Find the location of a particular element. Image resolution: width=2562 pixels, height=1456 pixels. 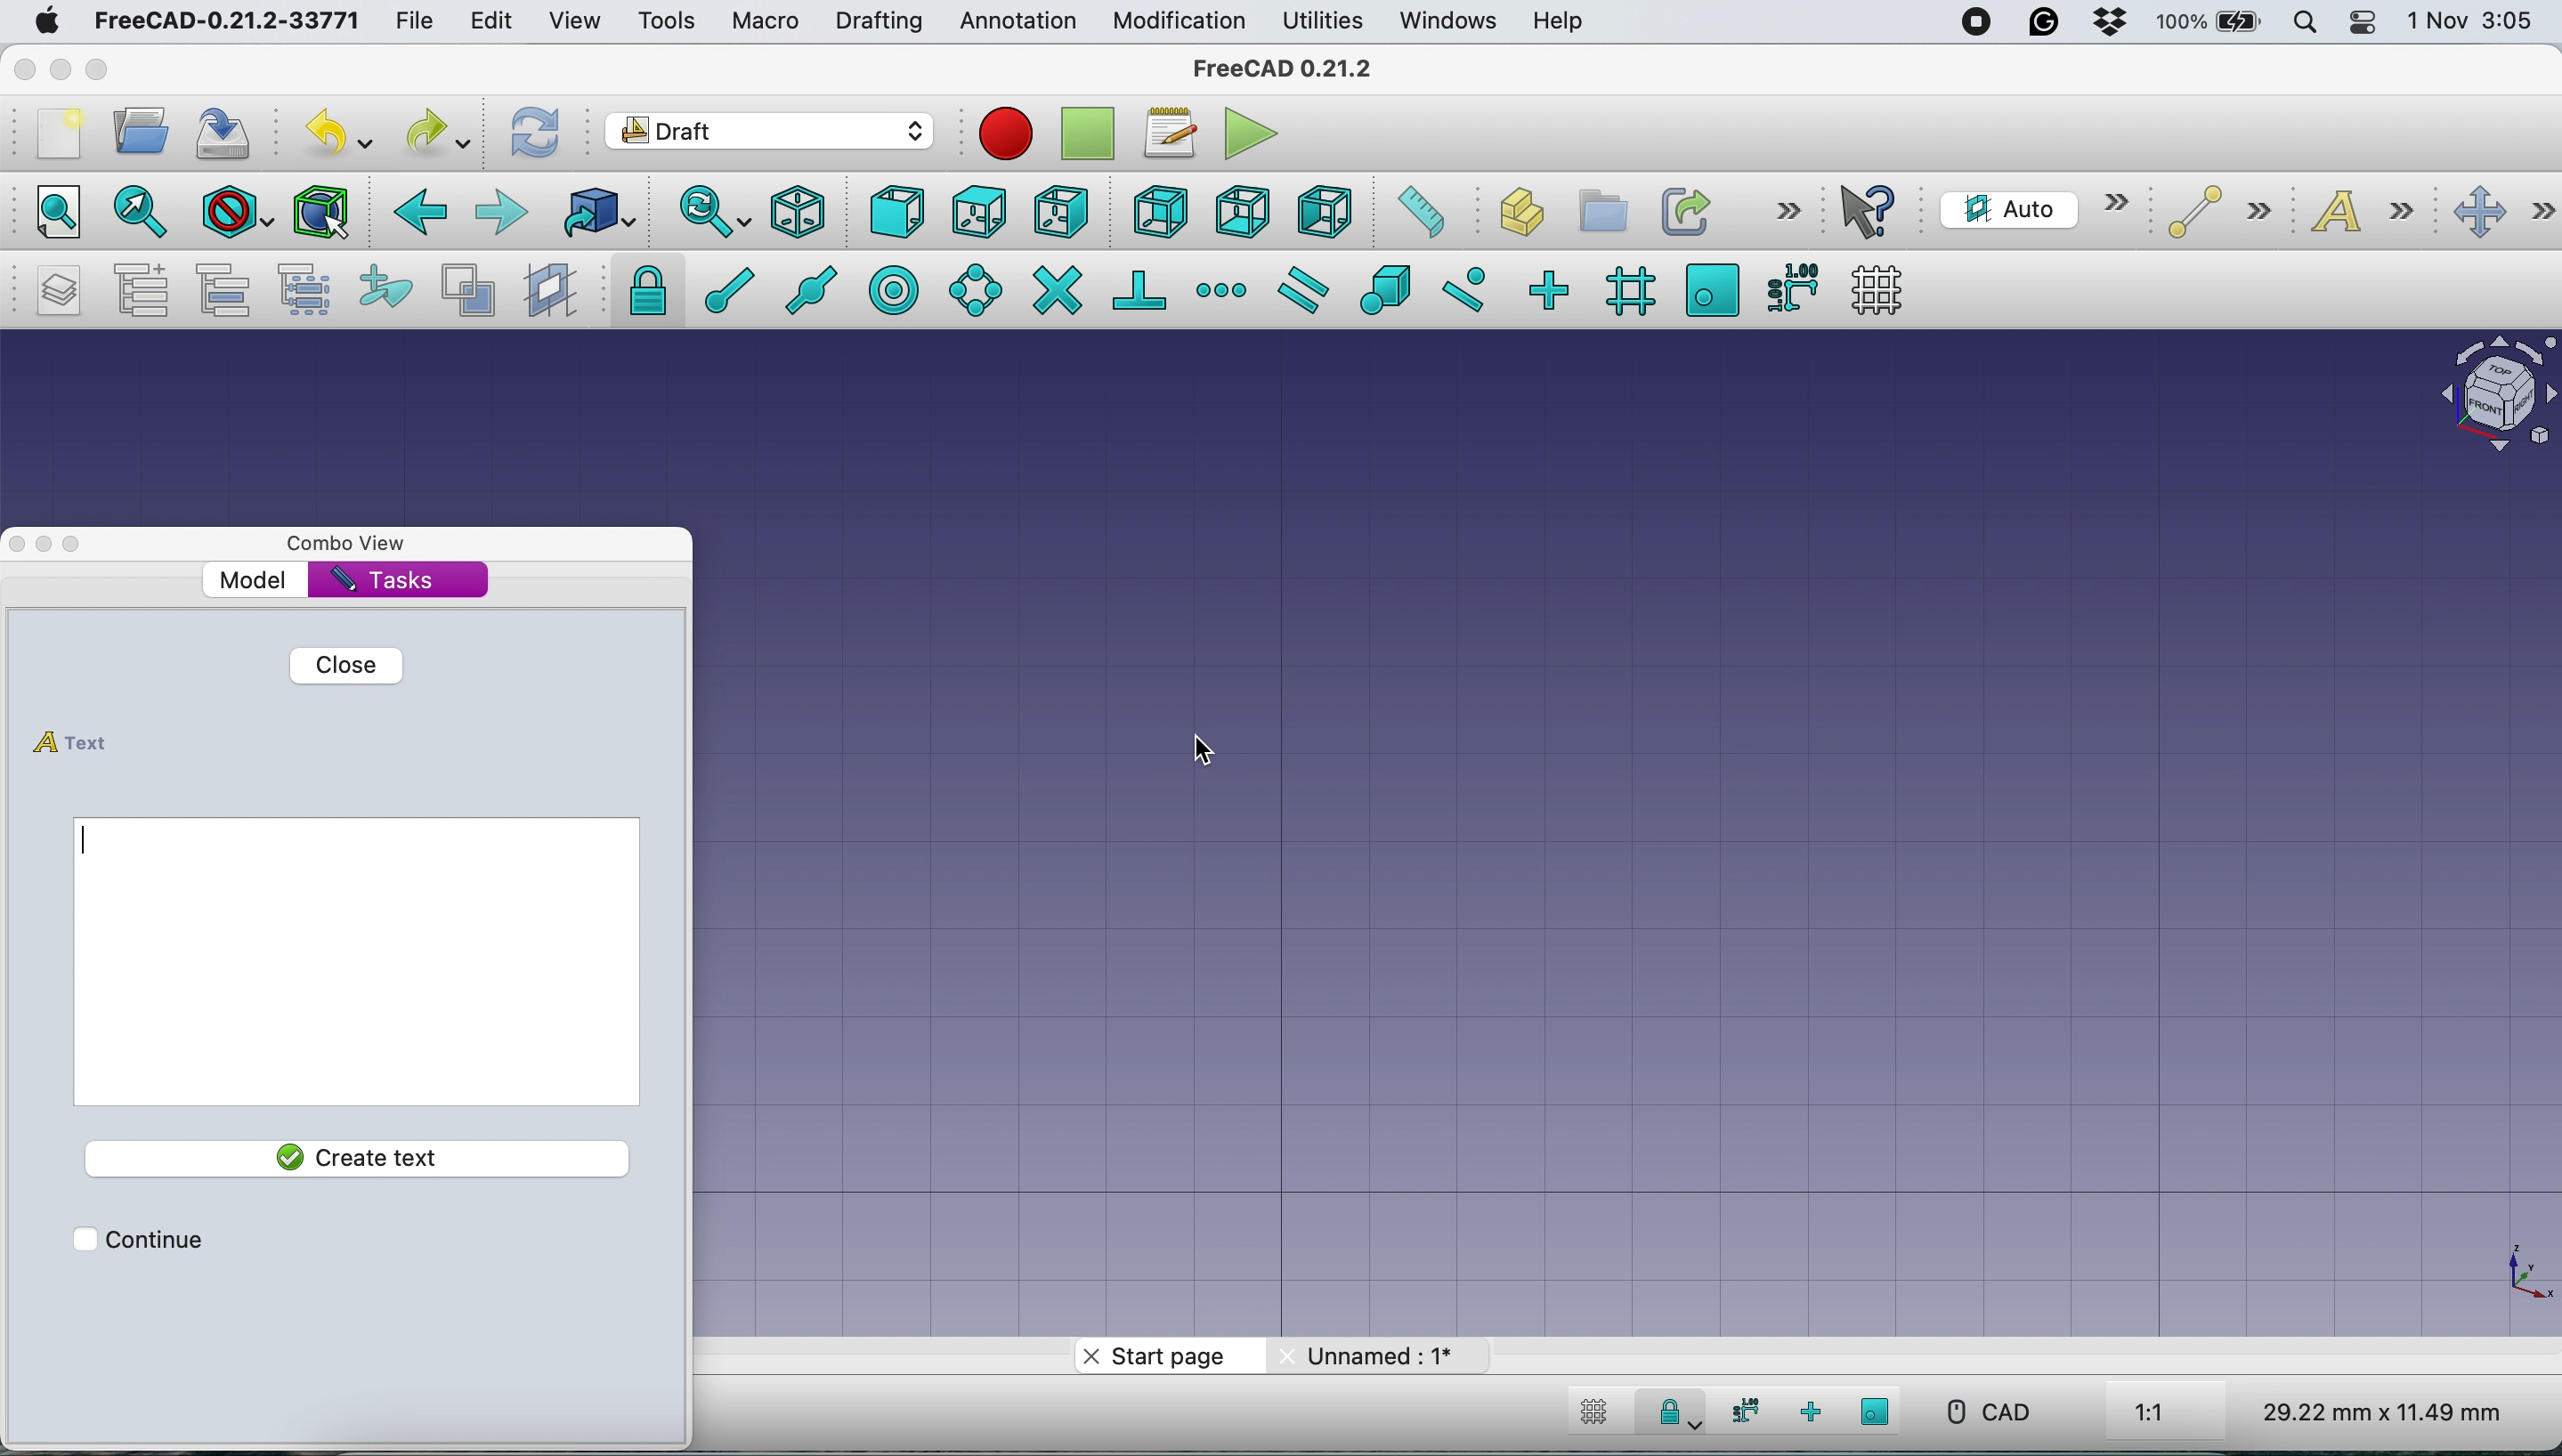

modification is located at coordinates (1181, 21).